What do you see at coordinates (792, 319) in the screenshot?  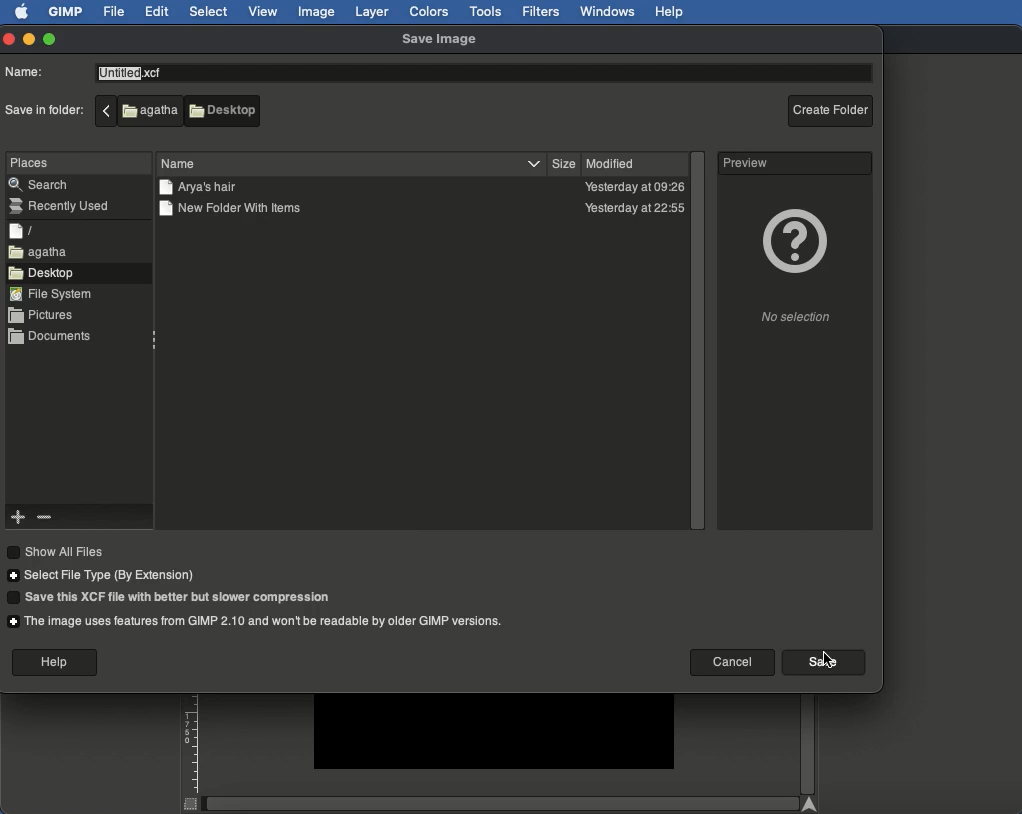 I see `No selection` at bounding box center [792, 319].